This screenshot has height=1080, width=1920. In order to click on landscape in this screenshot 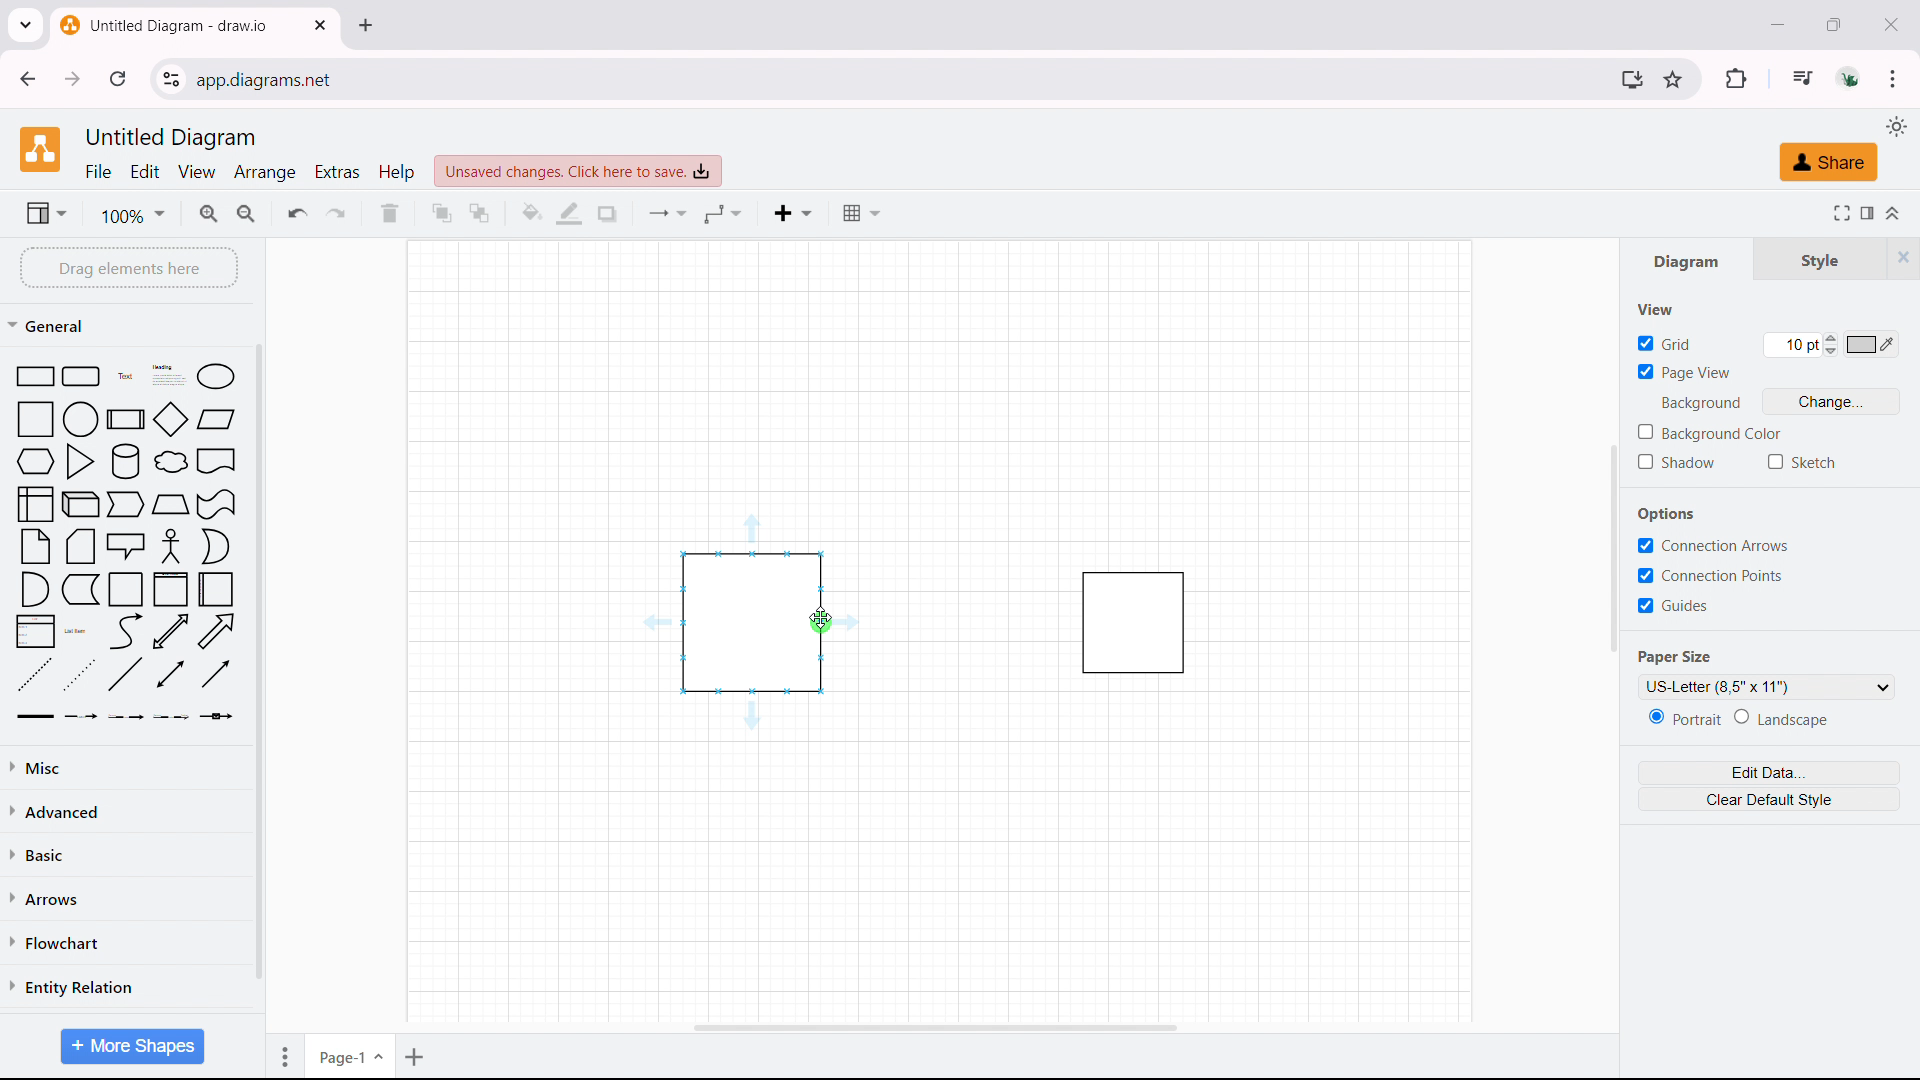, I will do `click(1786, 717)`.